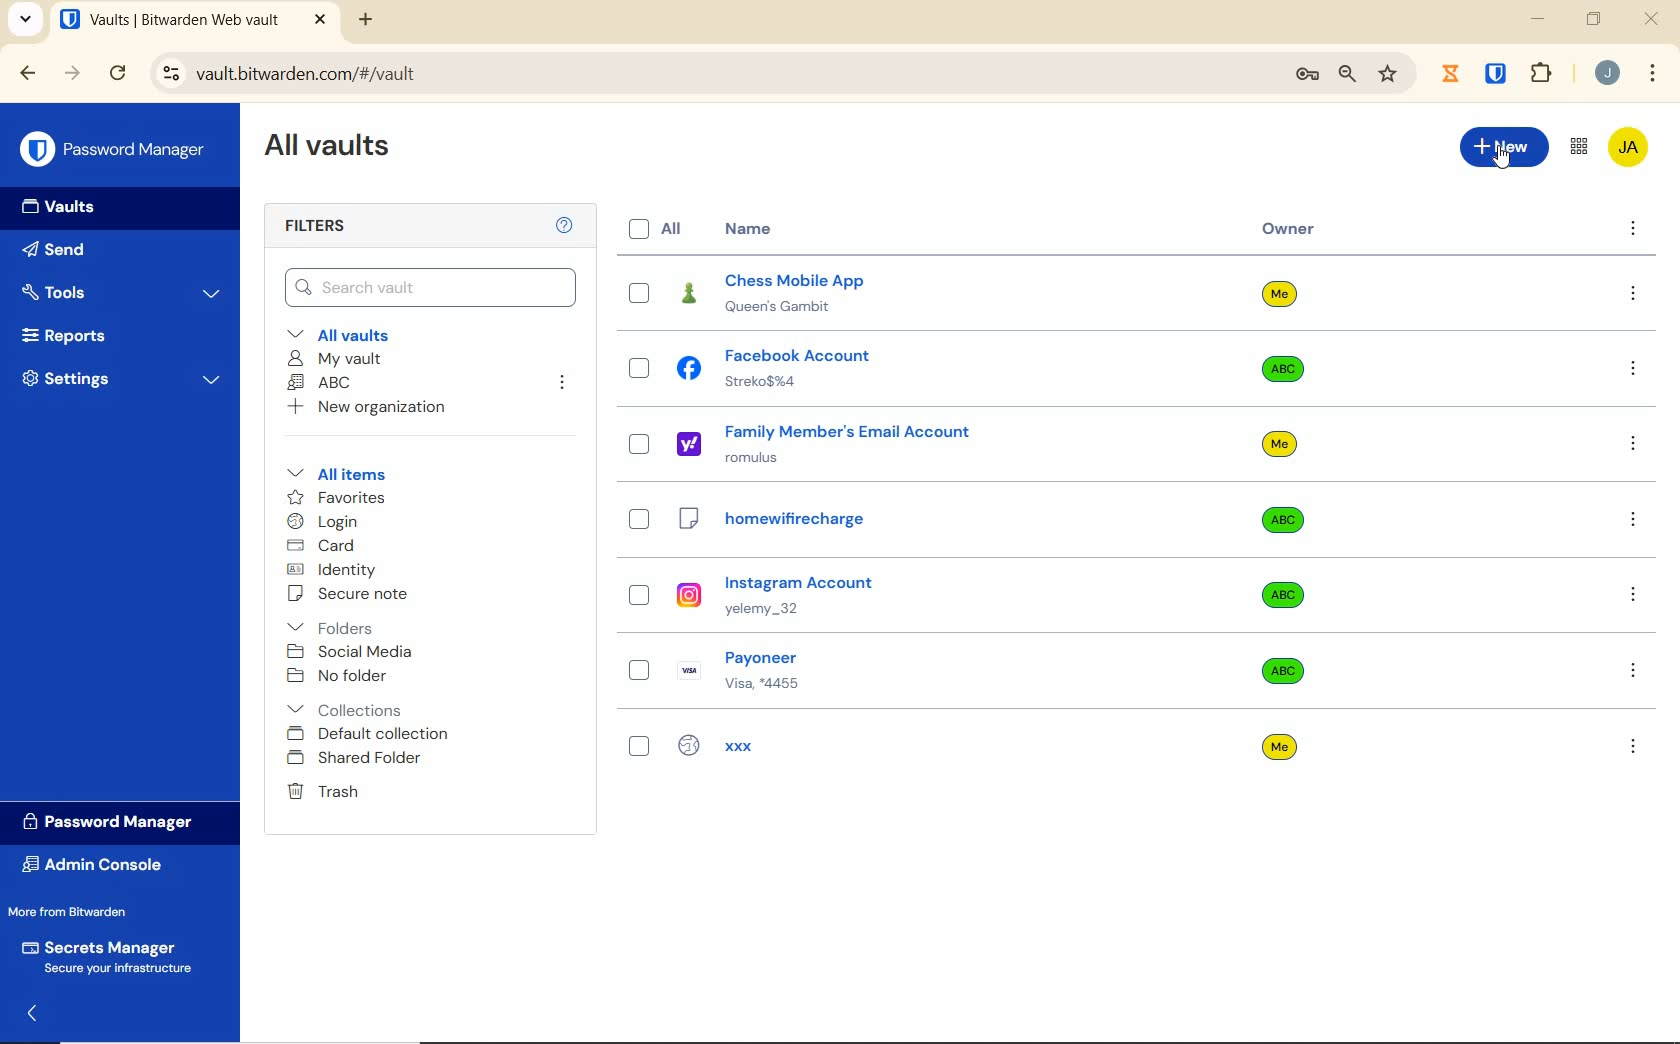 This screenshot has height=1044, width=1680. I want to click on more options, so click(1633, 231).